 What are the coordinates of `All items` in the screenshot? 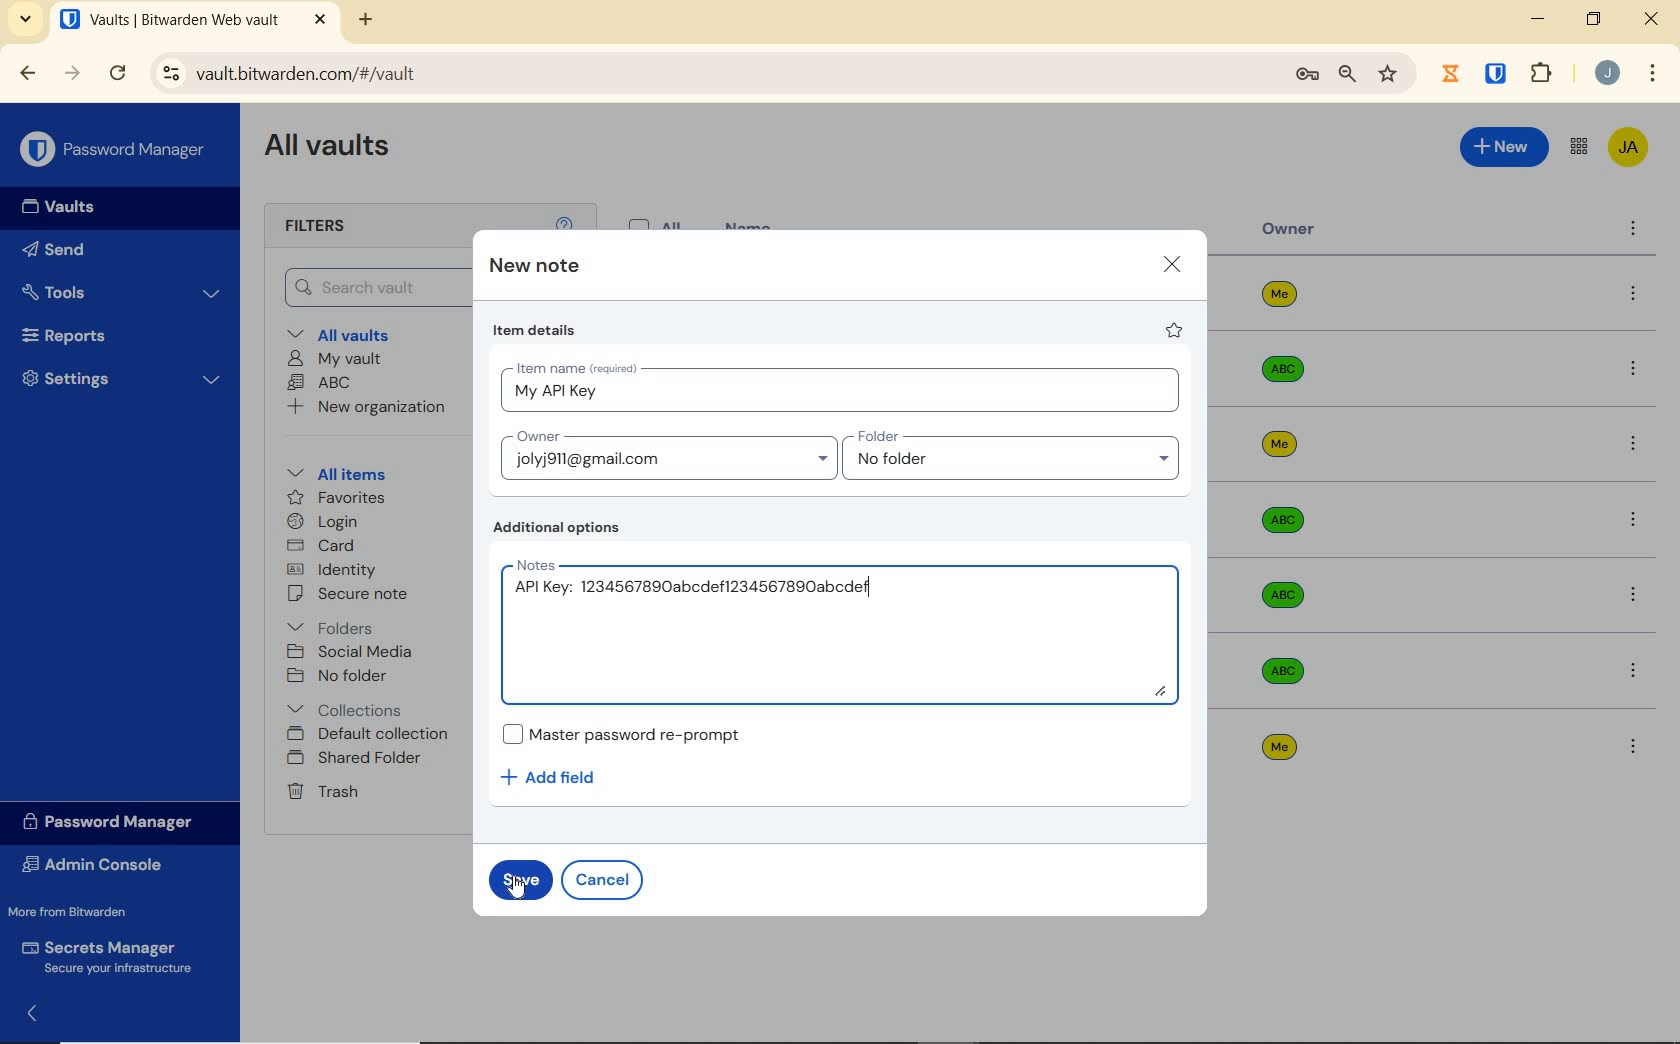 It's located at (351, 474).